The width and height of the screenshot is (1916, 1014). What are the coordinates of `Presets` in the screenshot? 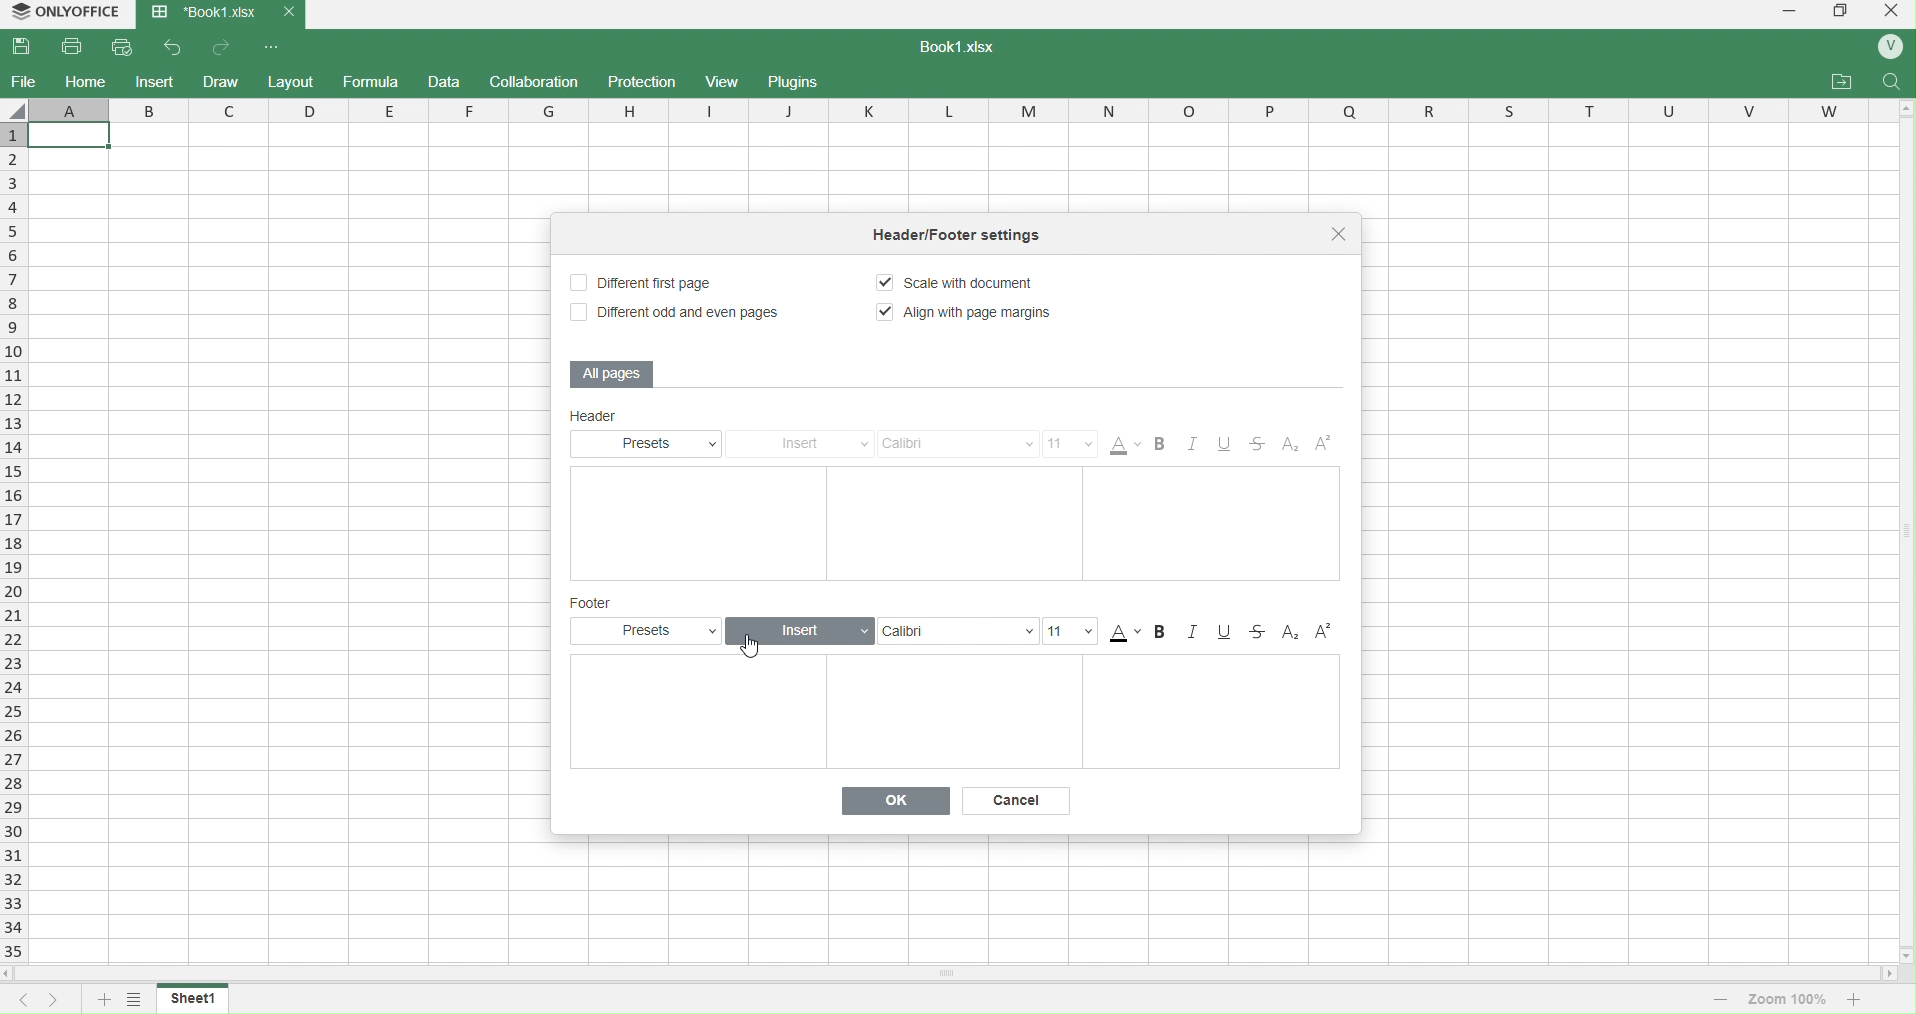 It's located at (652, 443).